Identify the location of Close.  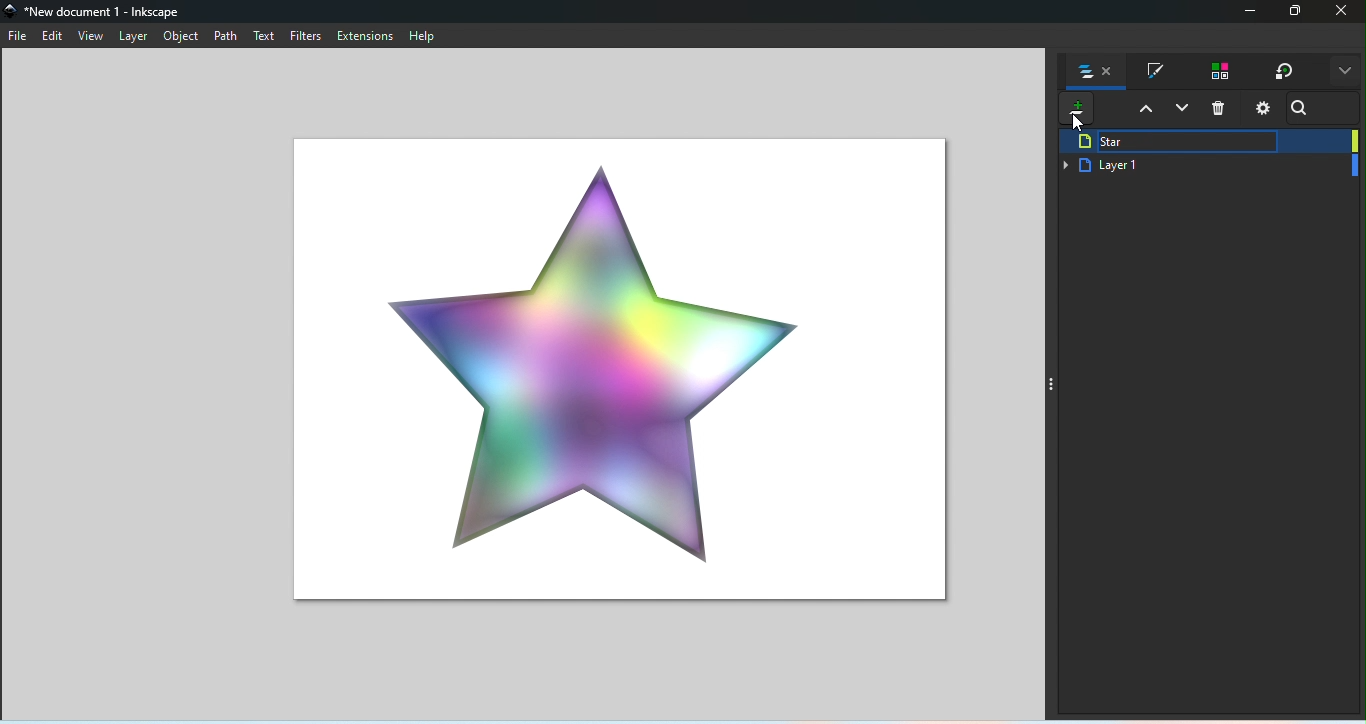
(1344, 13).